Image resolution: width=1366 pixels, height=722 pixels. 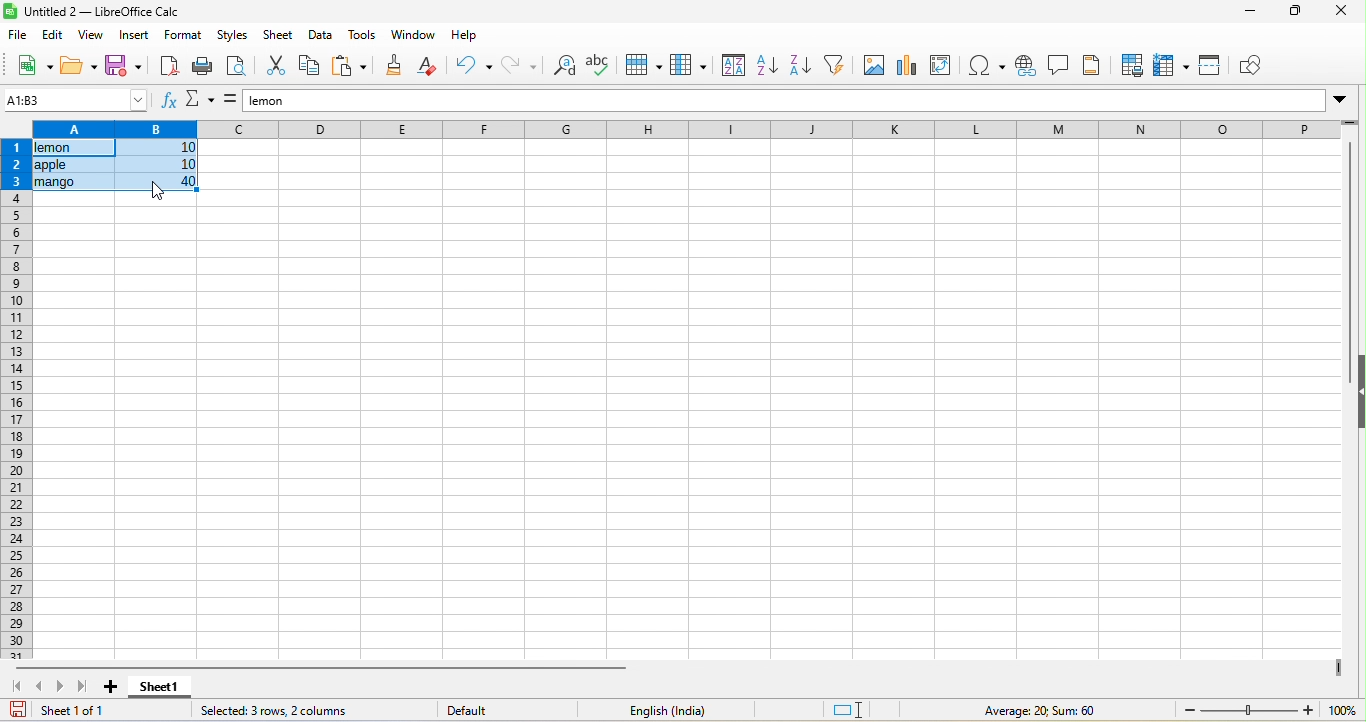 What do you see at coordinates (1172, 67) in the screenshot?
I see `freeze row and column` at bounding box center [1172, 67].